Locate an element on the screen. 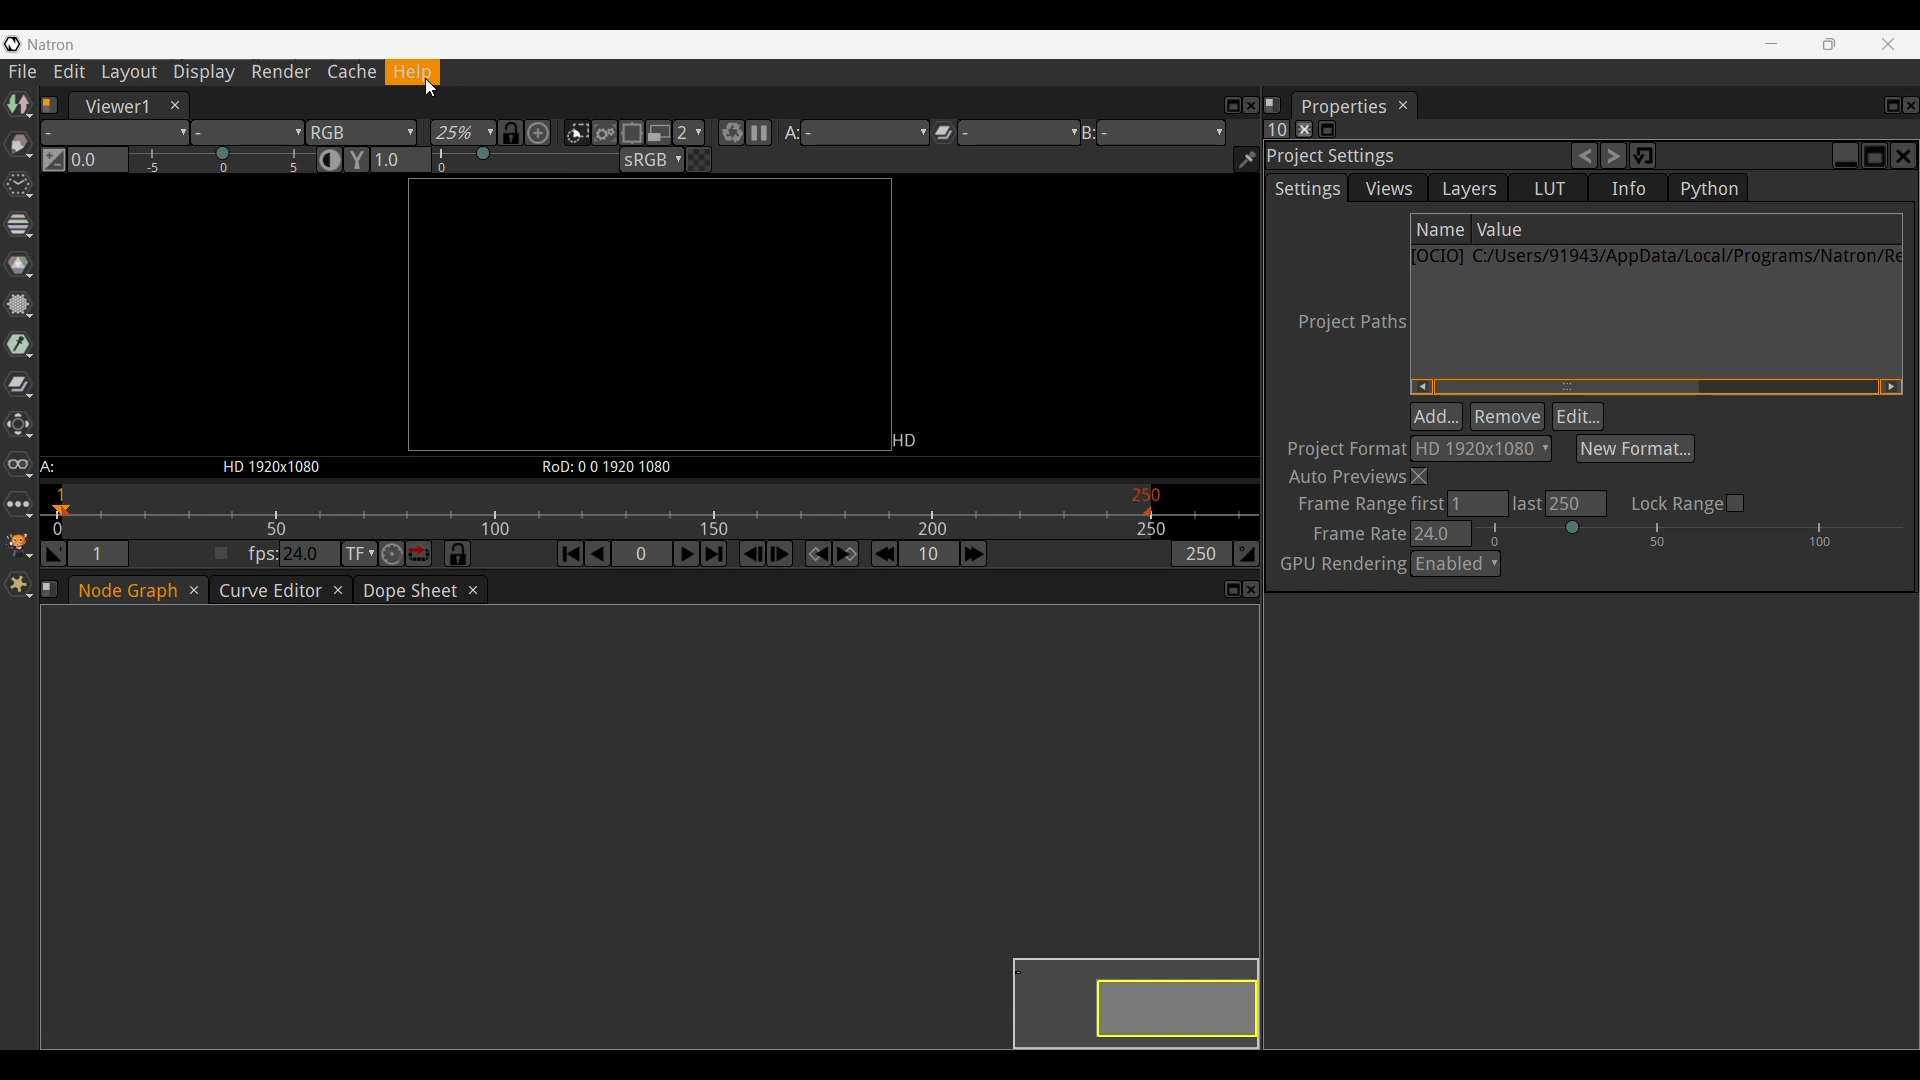 Image resolution: width=1920 pixels, height=1080 pixels. Framerate scale is located at coordinates (604, 509).